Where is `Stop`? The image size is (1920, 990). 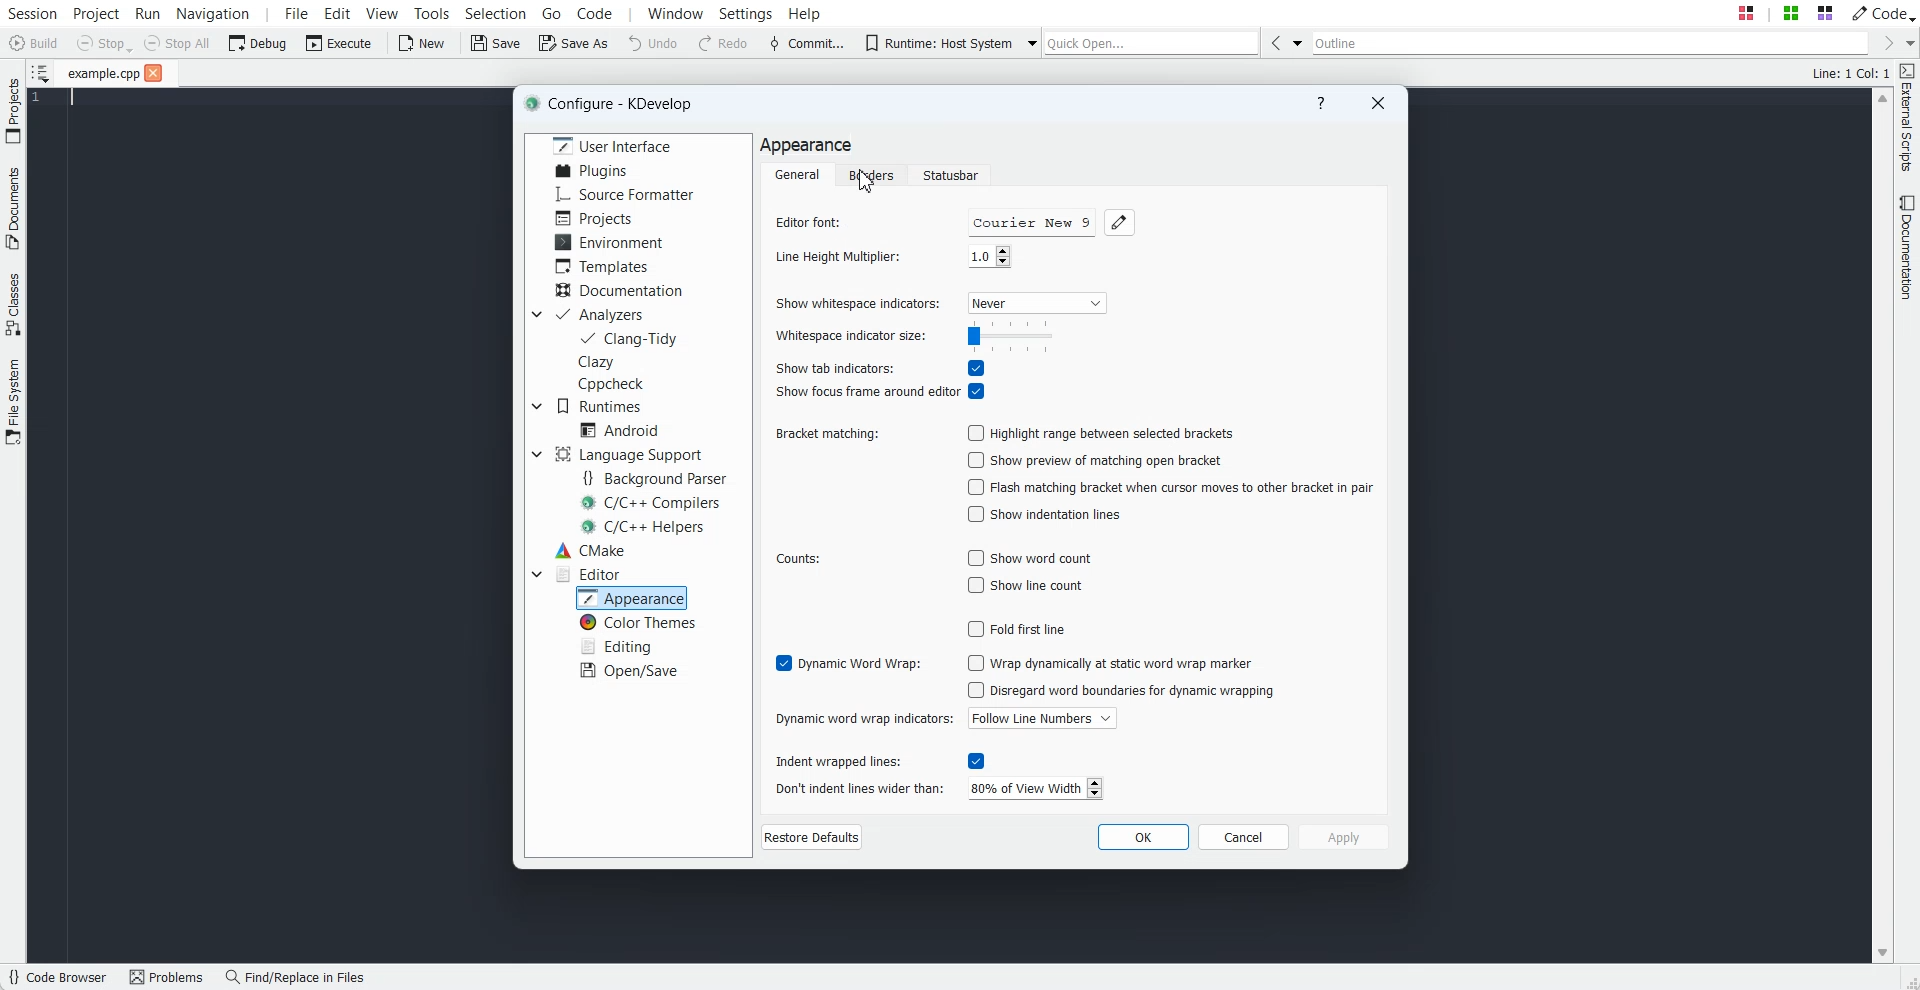 Stop is located at coordinates (104, 44).